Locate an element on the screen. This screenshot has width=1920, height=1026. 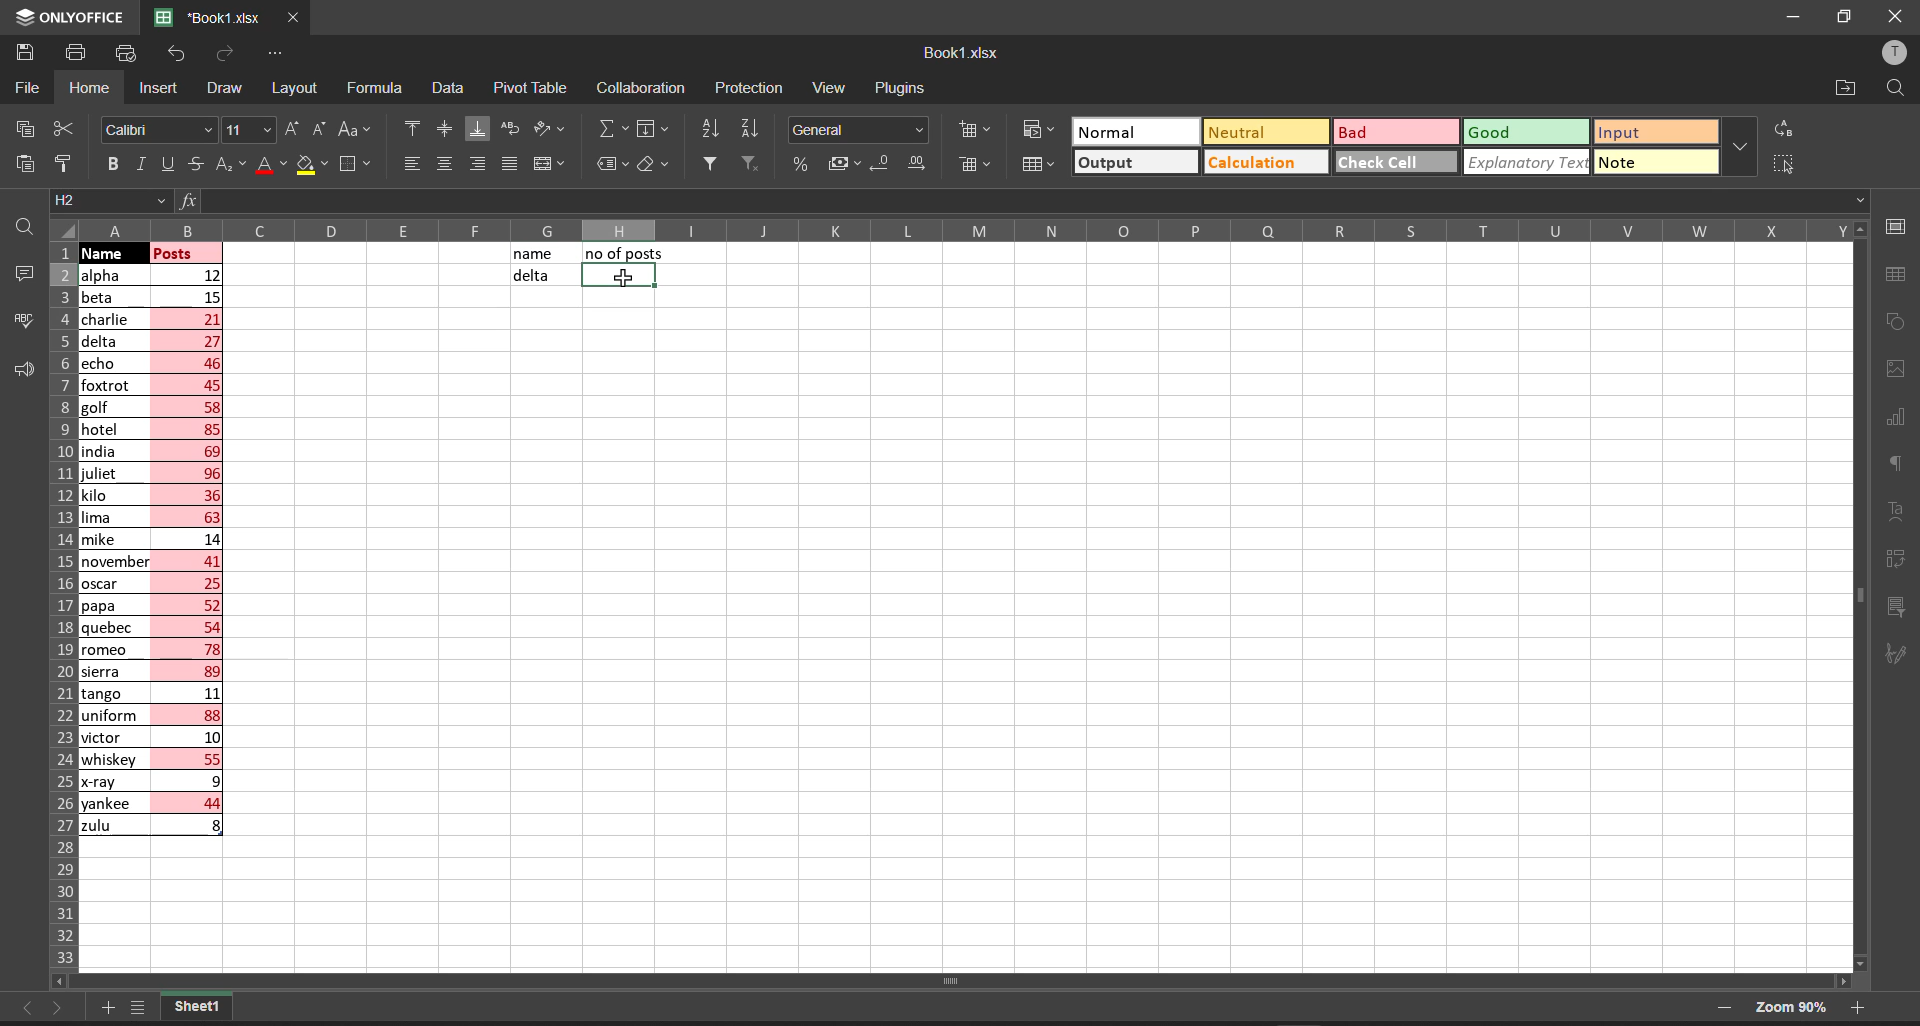
percent style is located at coordinates (797, 166).